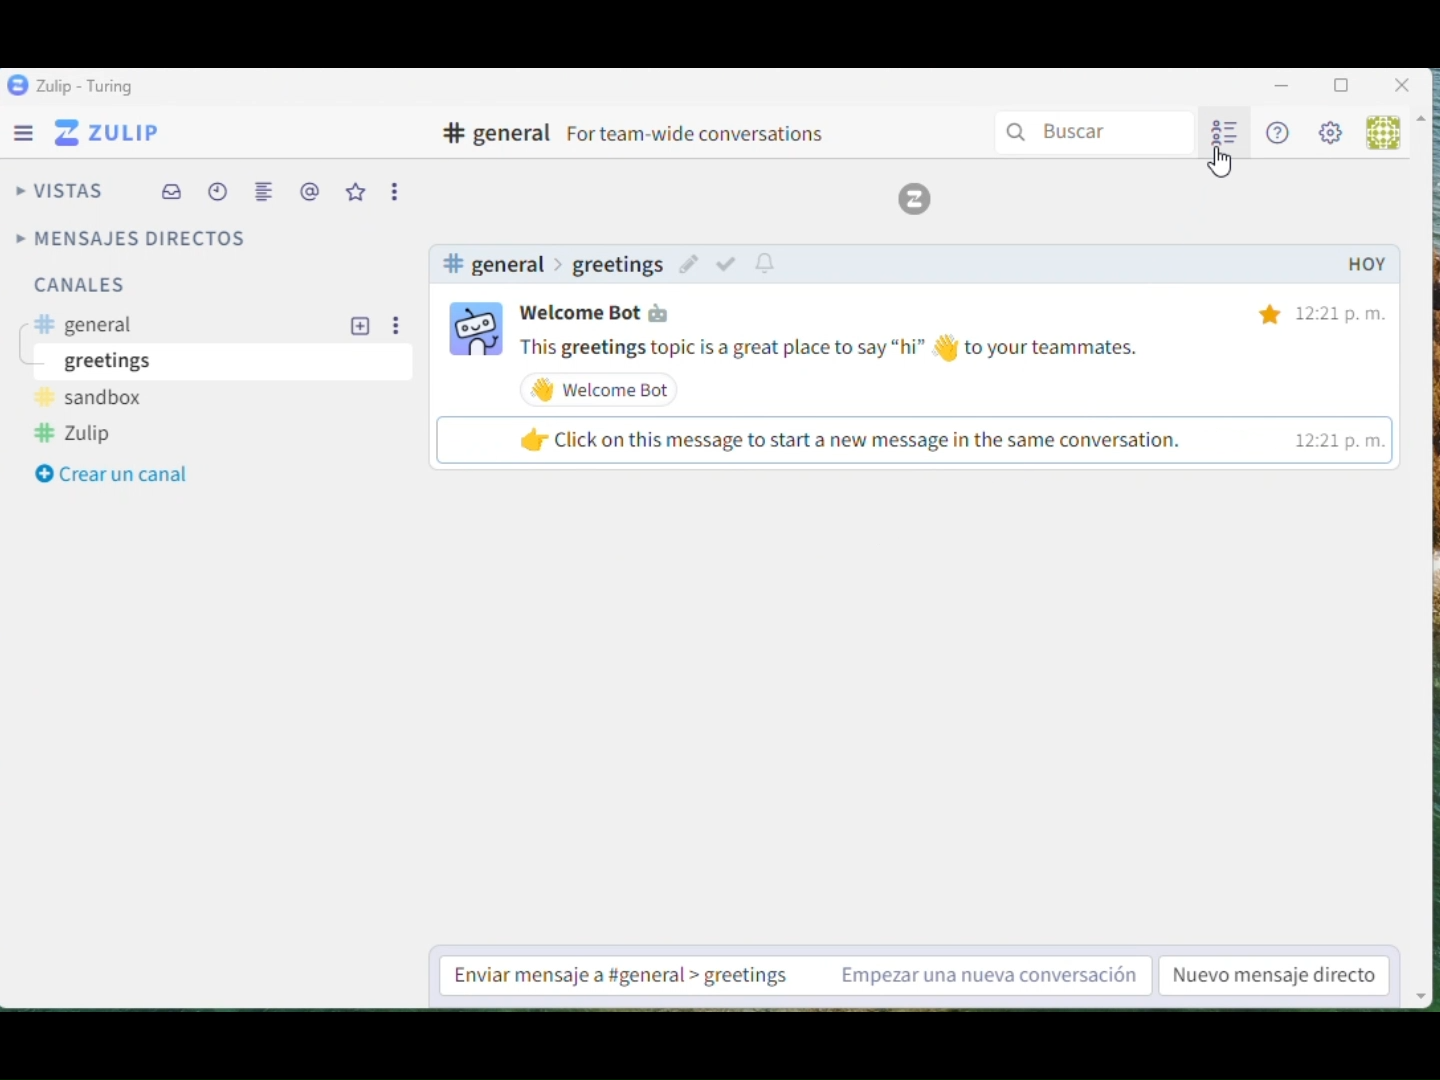  Describe the element at coordinates (150, 290) in the screenshot. I see `Channels` at that location.